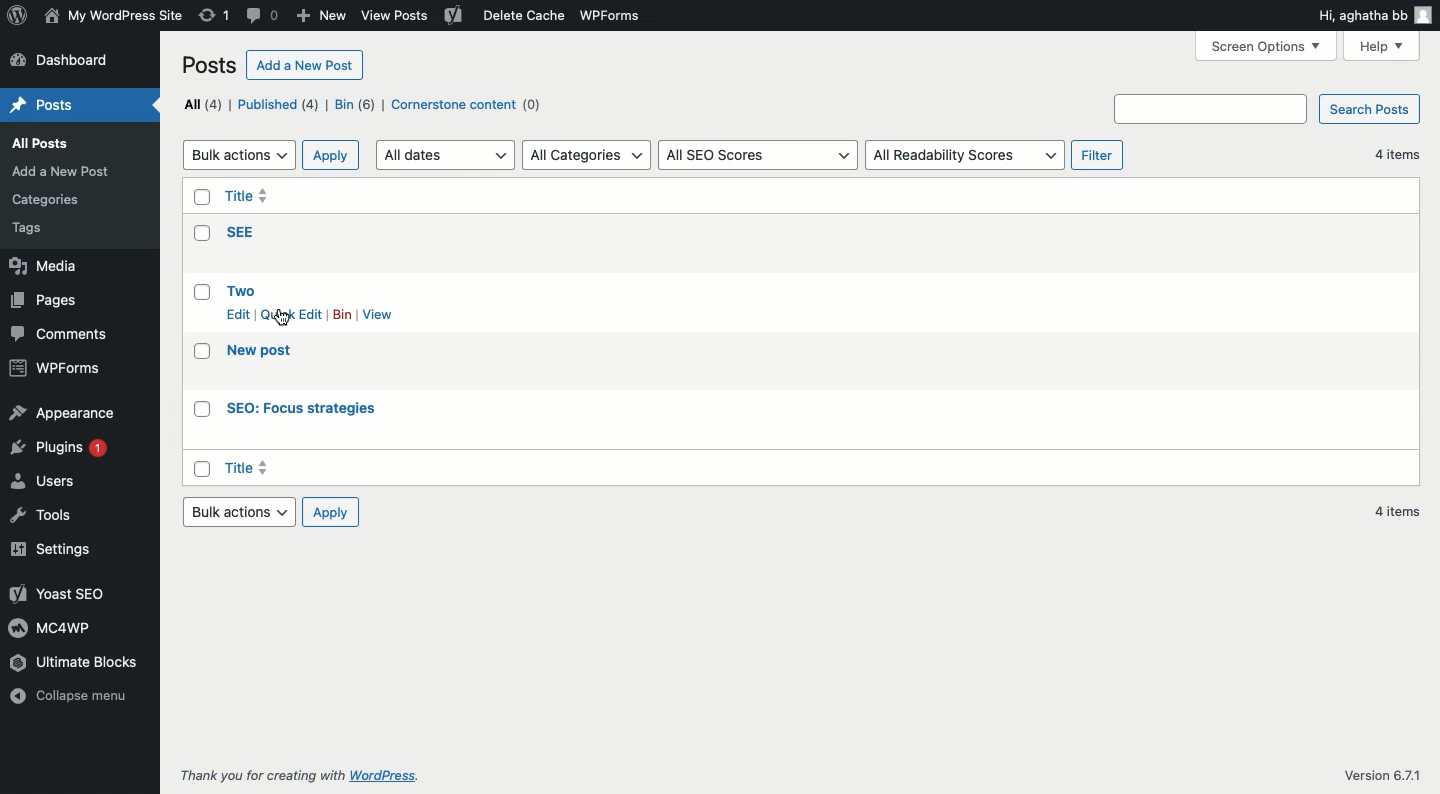 The height and width of the screenshot is (794, 1440). What do you see at coordinates (320, 17) in the screenshot?
I see `New` at bounding box center [320, 17].